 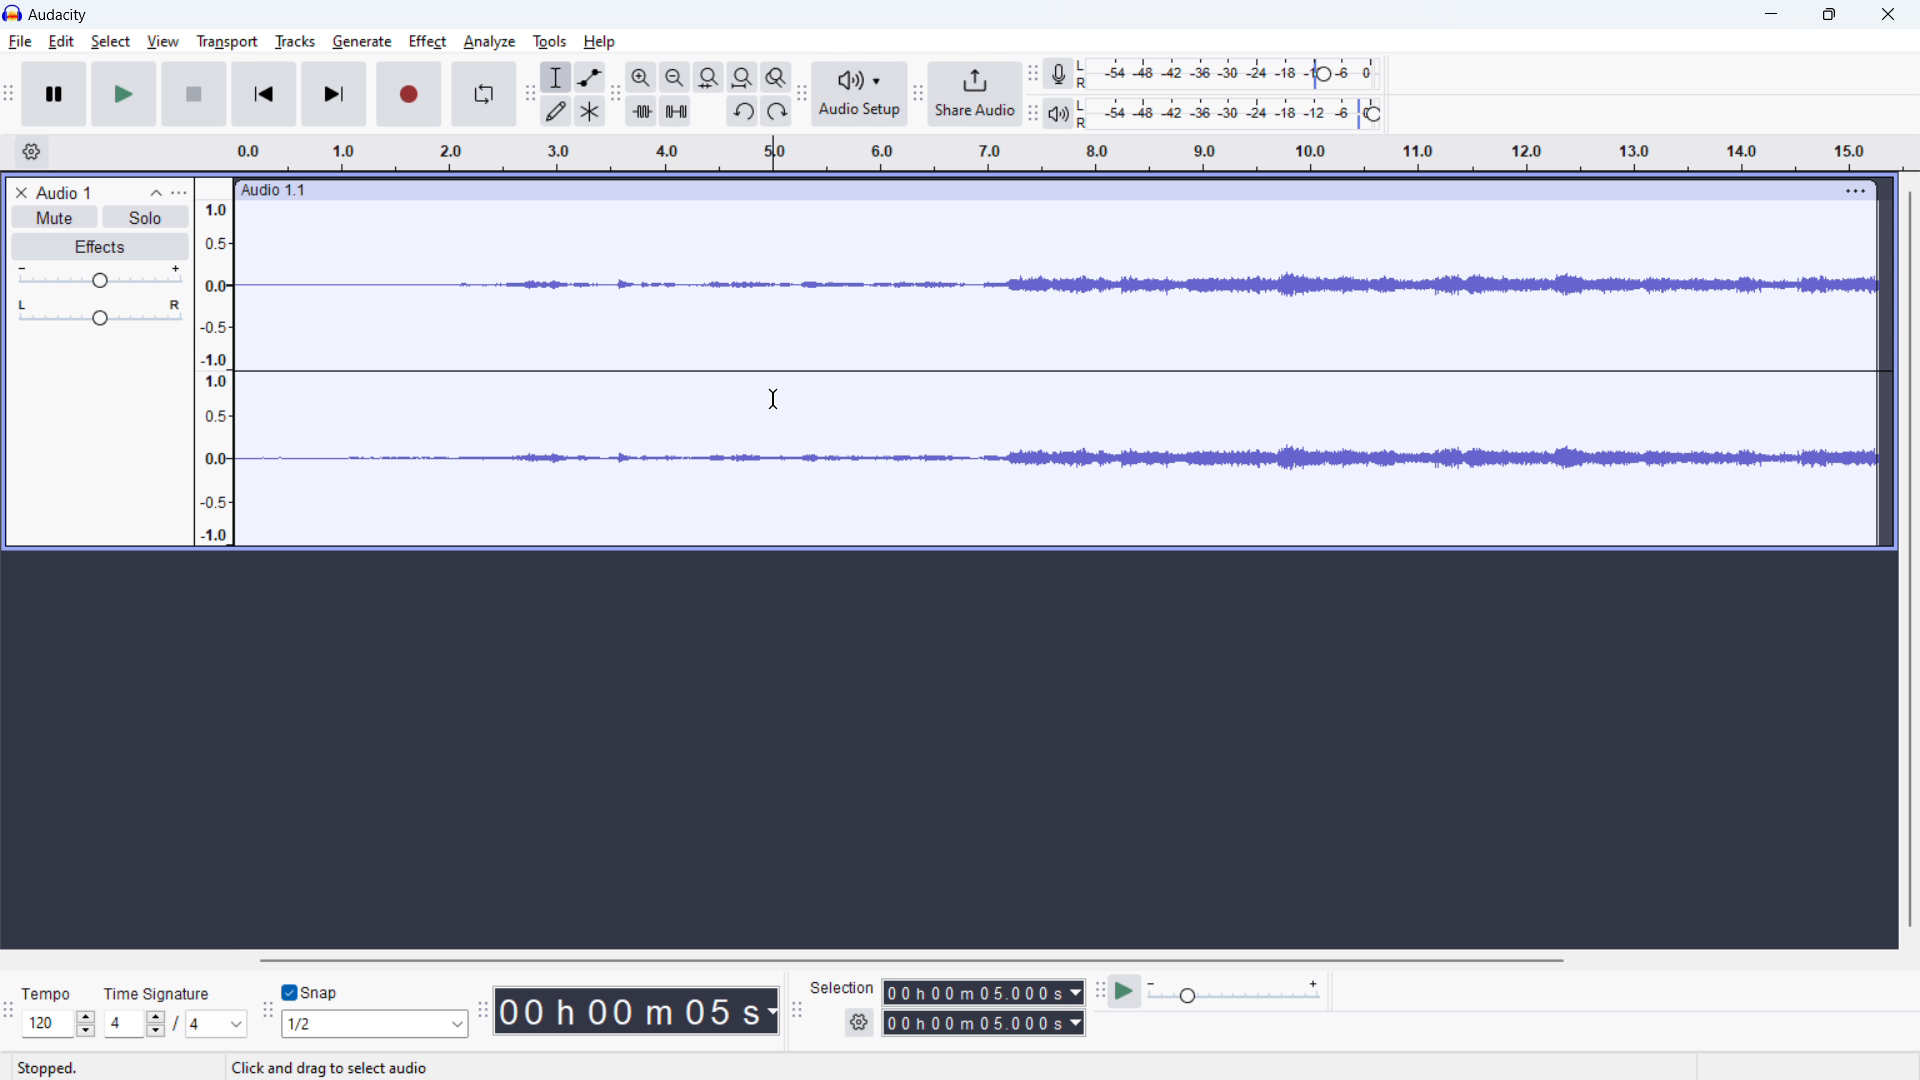 What do you see at coordinates (265, 93) in the screenshot?
I see `skip to start` at bounding box center [265, 93].